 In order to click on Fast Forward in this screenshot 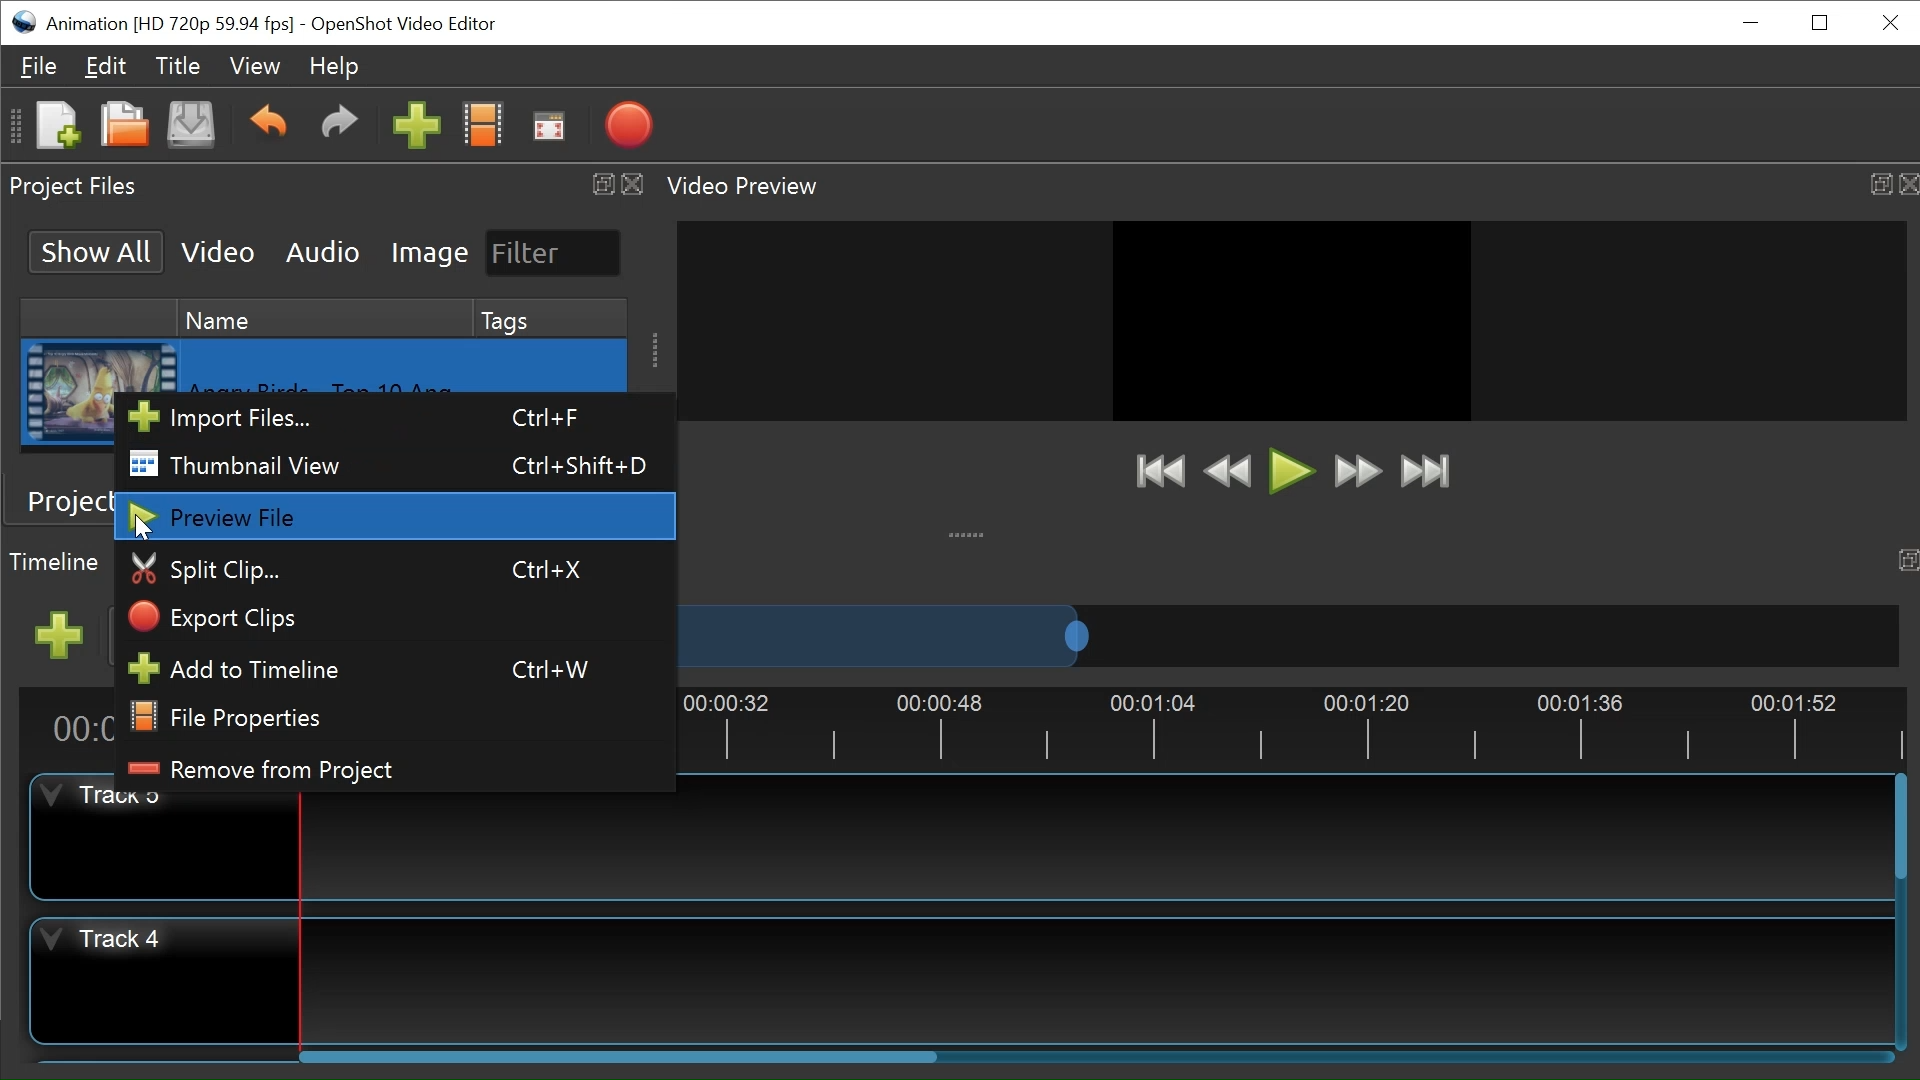, I will do `click(1359, 473)`.